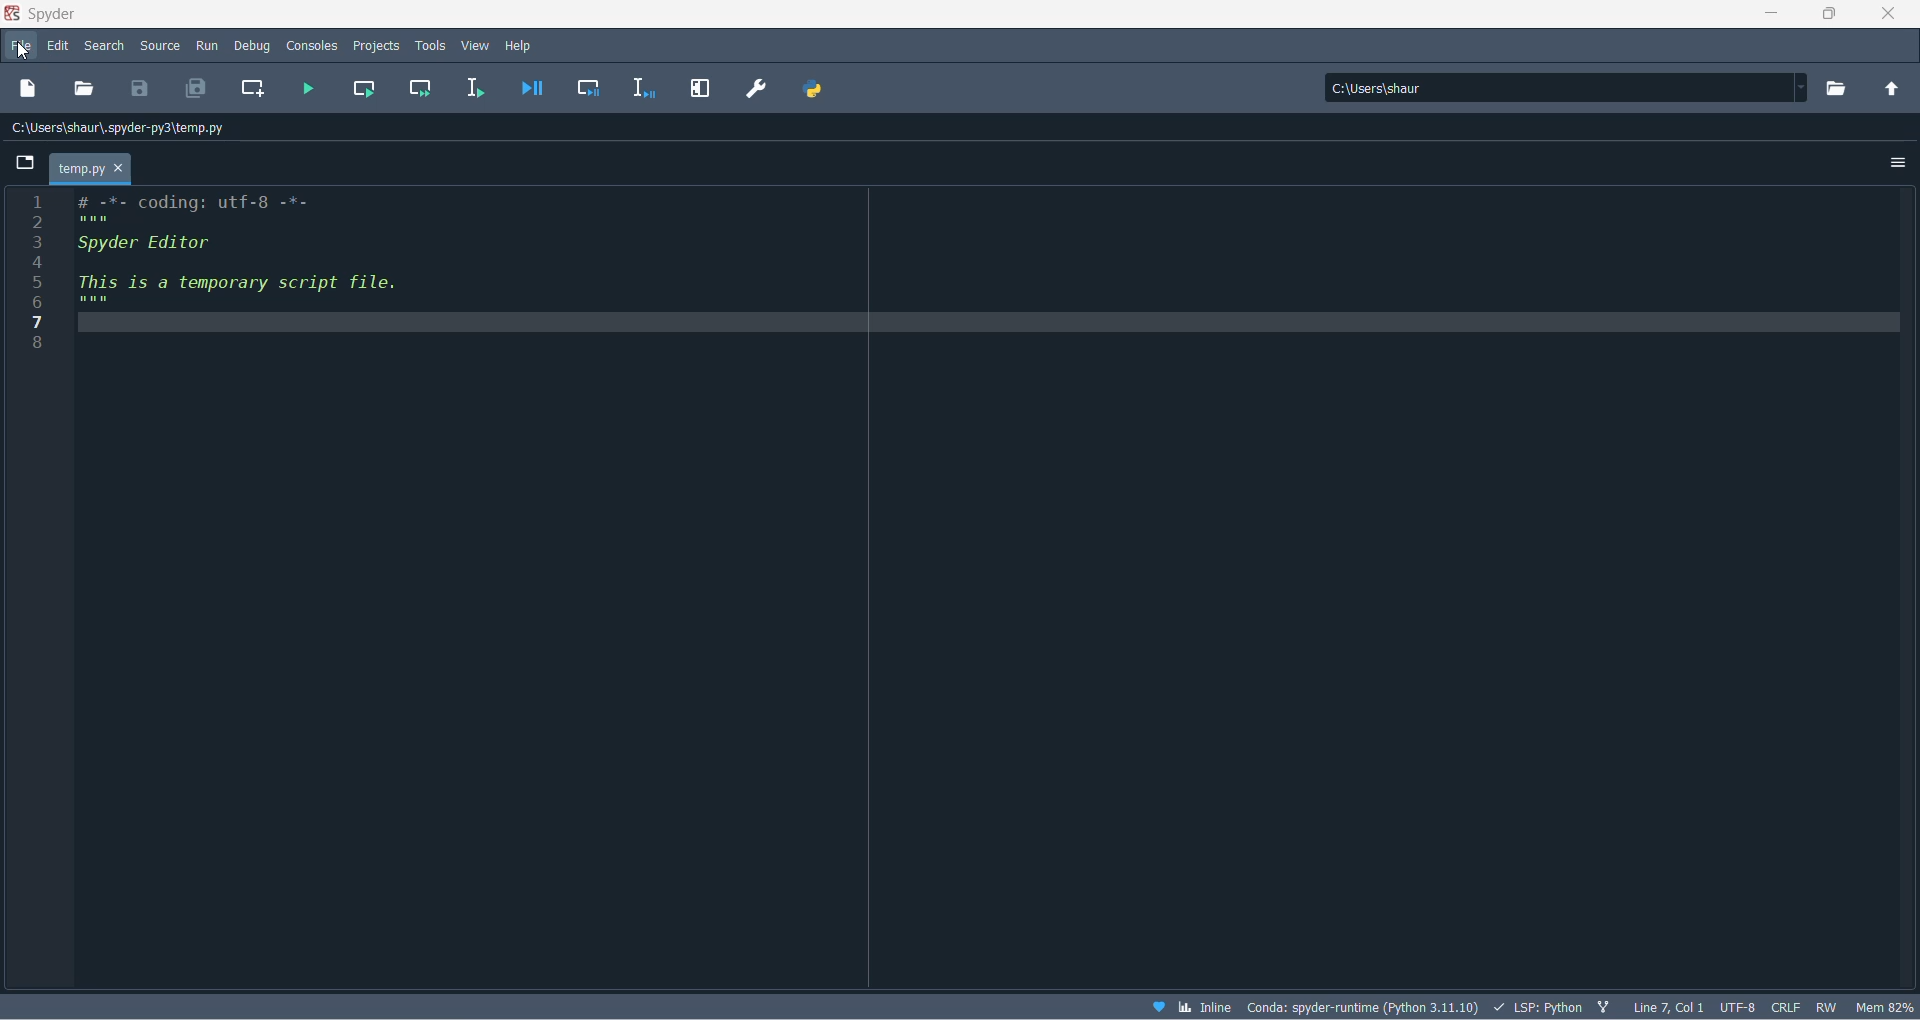 The height and width of the screenshot is (1020, 1920). Describe the element at coordinates (1808, 87) in the screenshot. I see `dropdown` at that location.